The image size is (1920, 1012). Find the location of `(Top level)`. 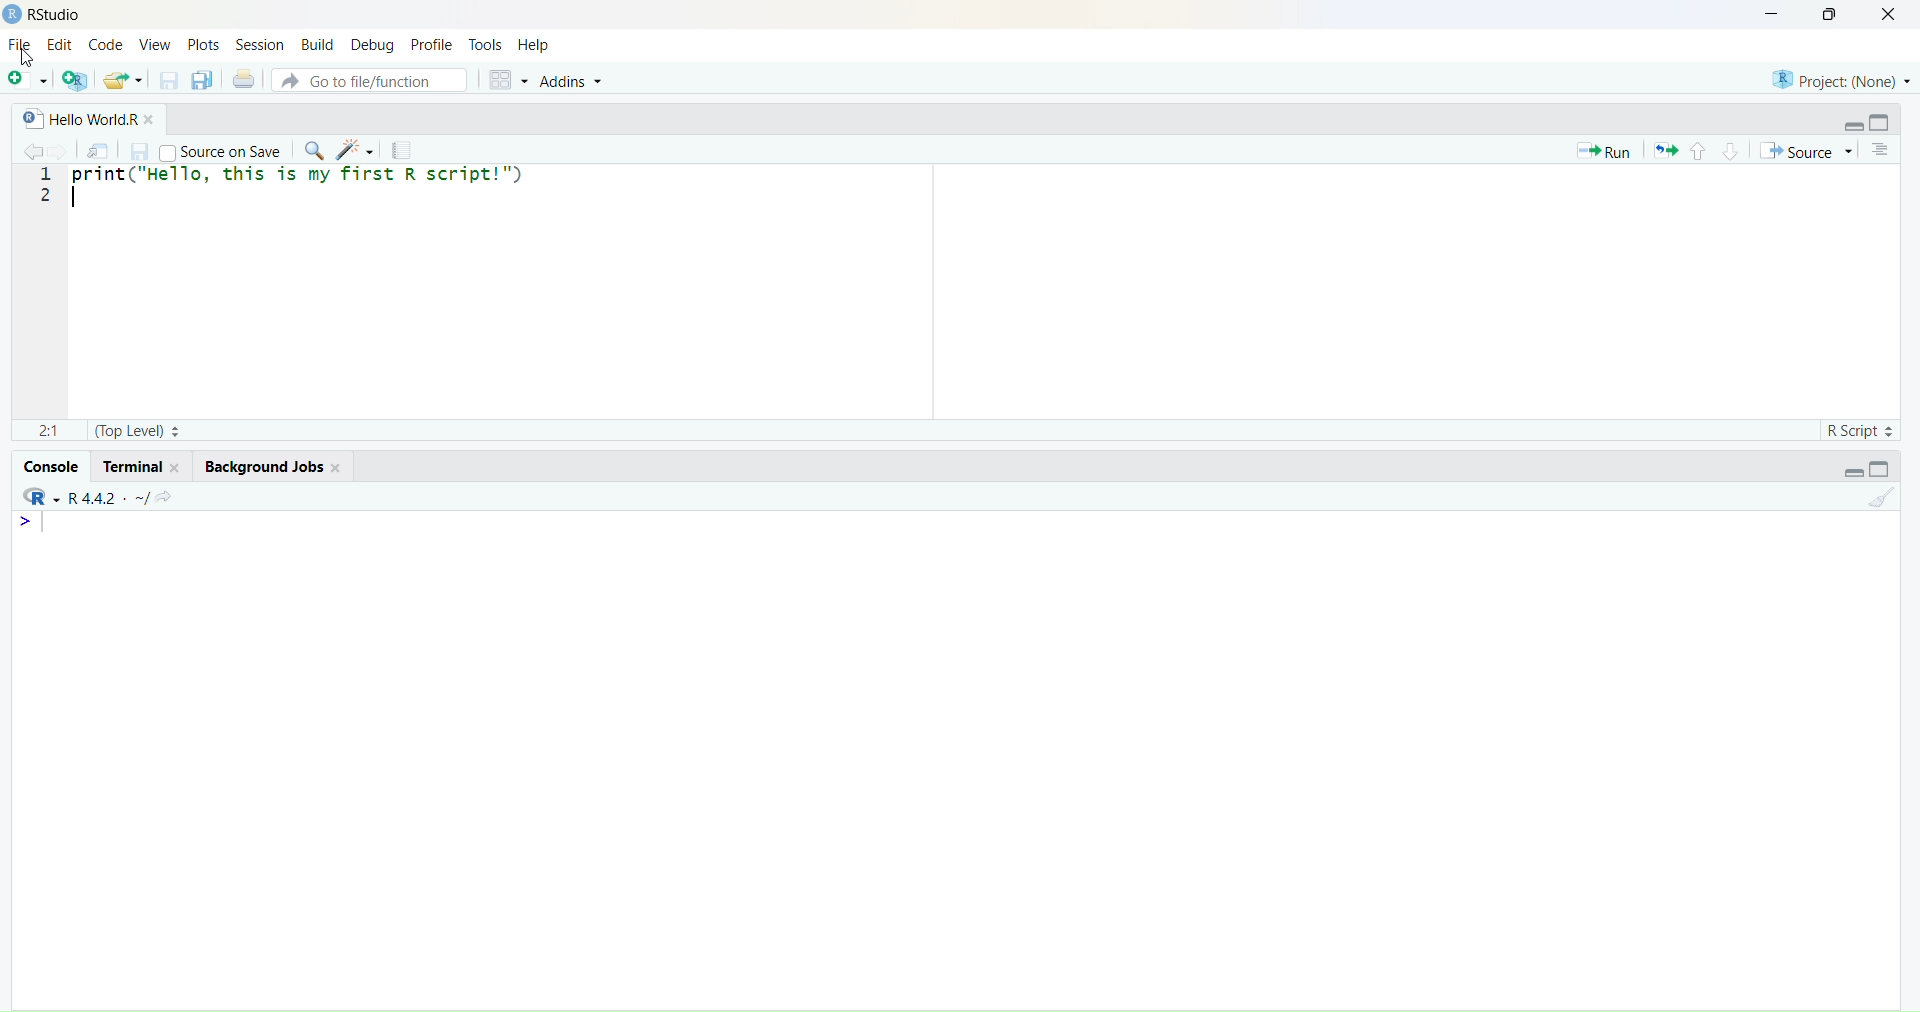

(Top level) is located at coordinates (140, 432).